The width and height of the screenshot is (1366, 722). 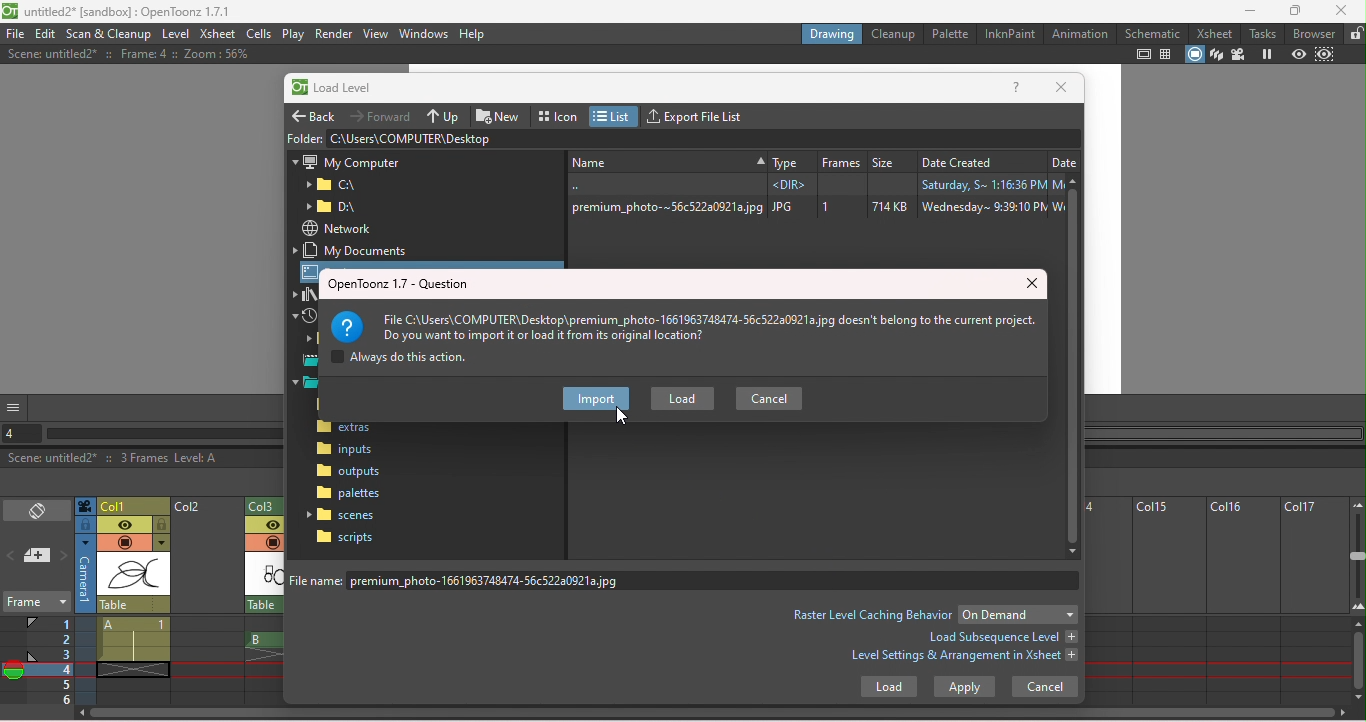 I want to click on Date created, so click(x=980, y=159).